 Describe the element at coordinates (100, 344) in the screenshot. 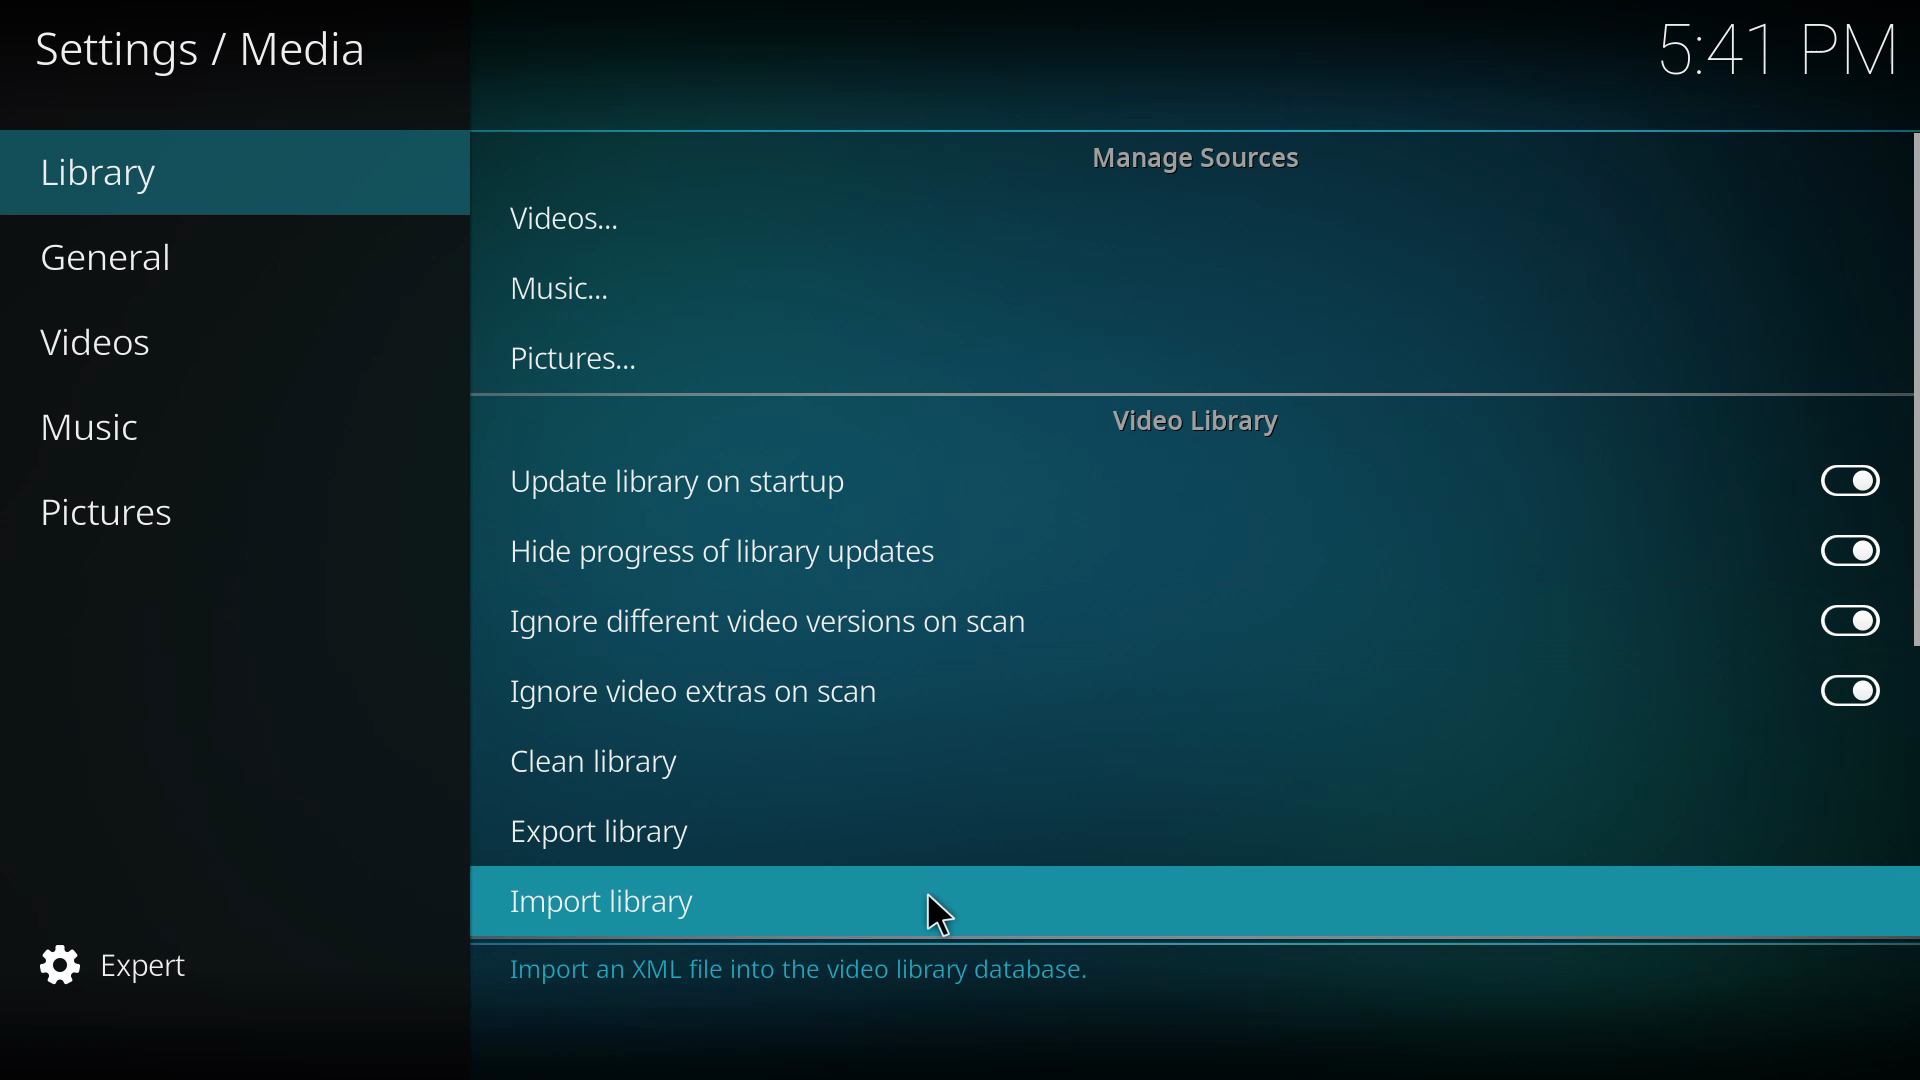

I see `videos` at that location.